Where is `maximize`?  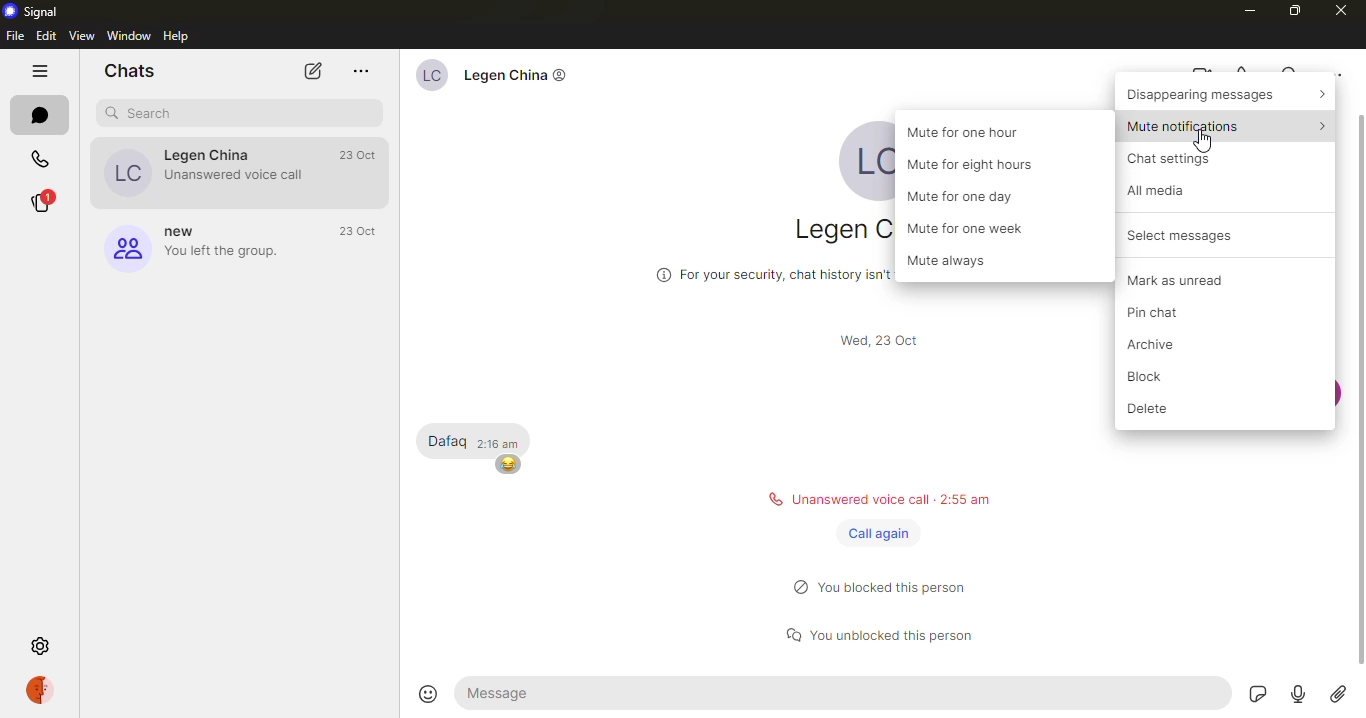
maximize is located at coordinates (1293, 9).